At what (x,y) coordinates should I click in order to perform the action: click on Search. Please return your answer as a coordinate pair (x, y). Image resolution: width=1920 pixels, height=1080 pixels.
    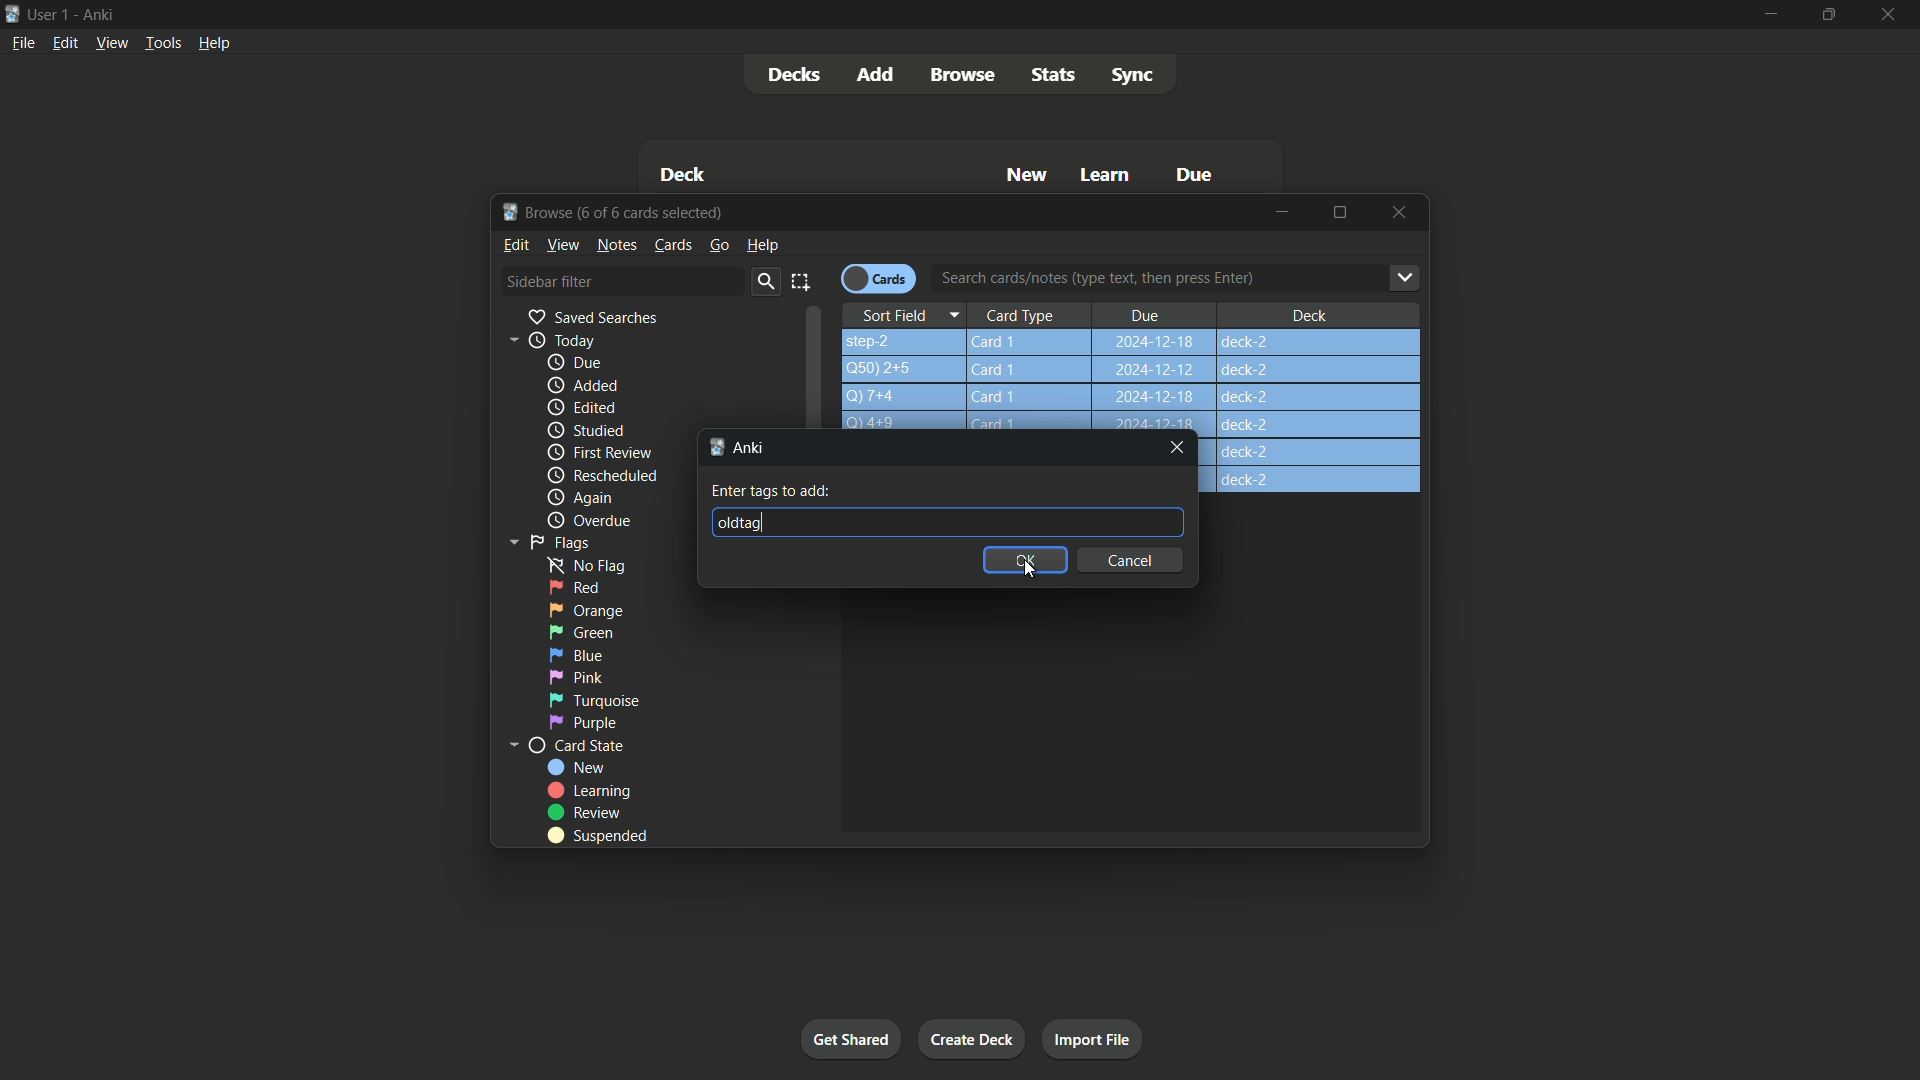
    Looking at the image, I should click on (764, 282).